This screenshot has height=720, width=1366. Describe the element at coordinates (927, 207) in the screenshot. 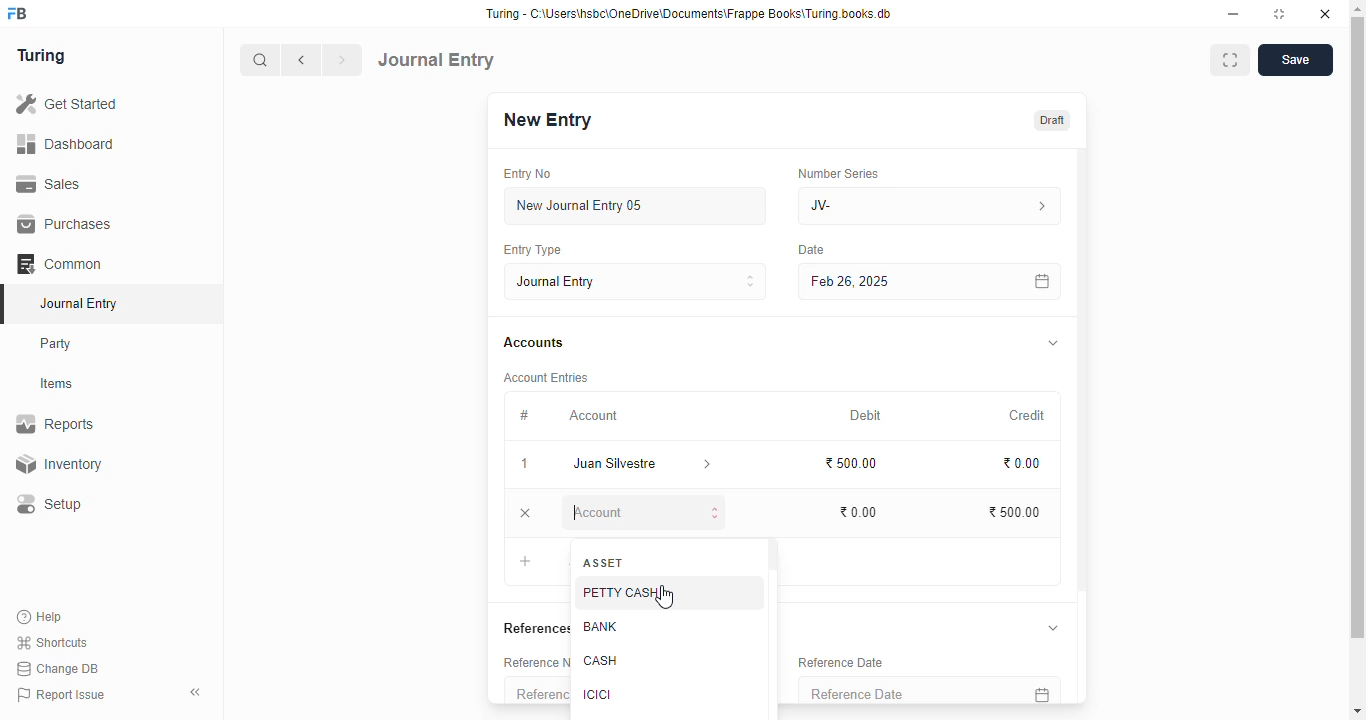

I see `JV-` at that location.